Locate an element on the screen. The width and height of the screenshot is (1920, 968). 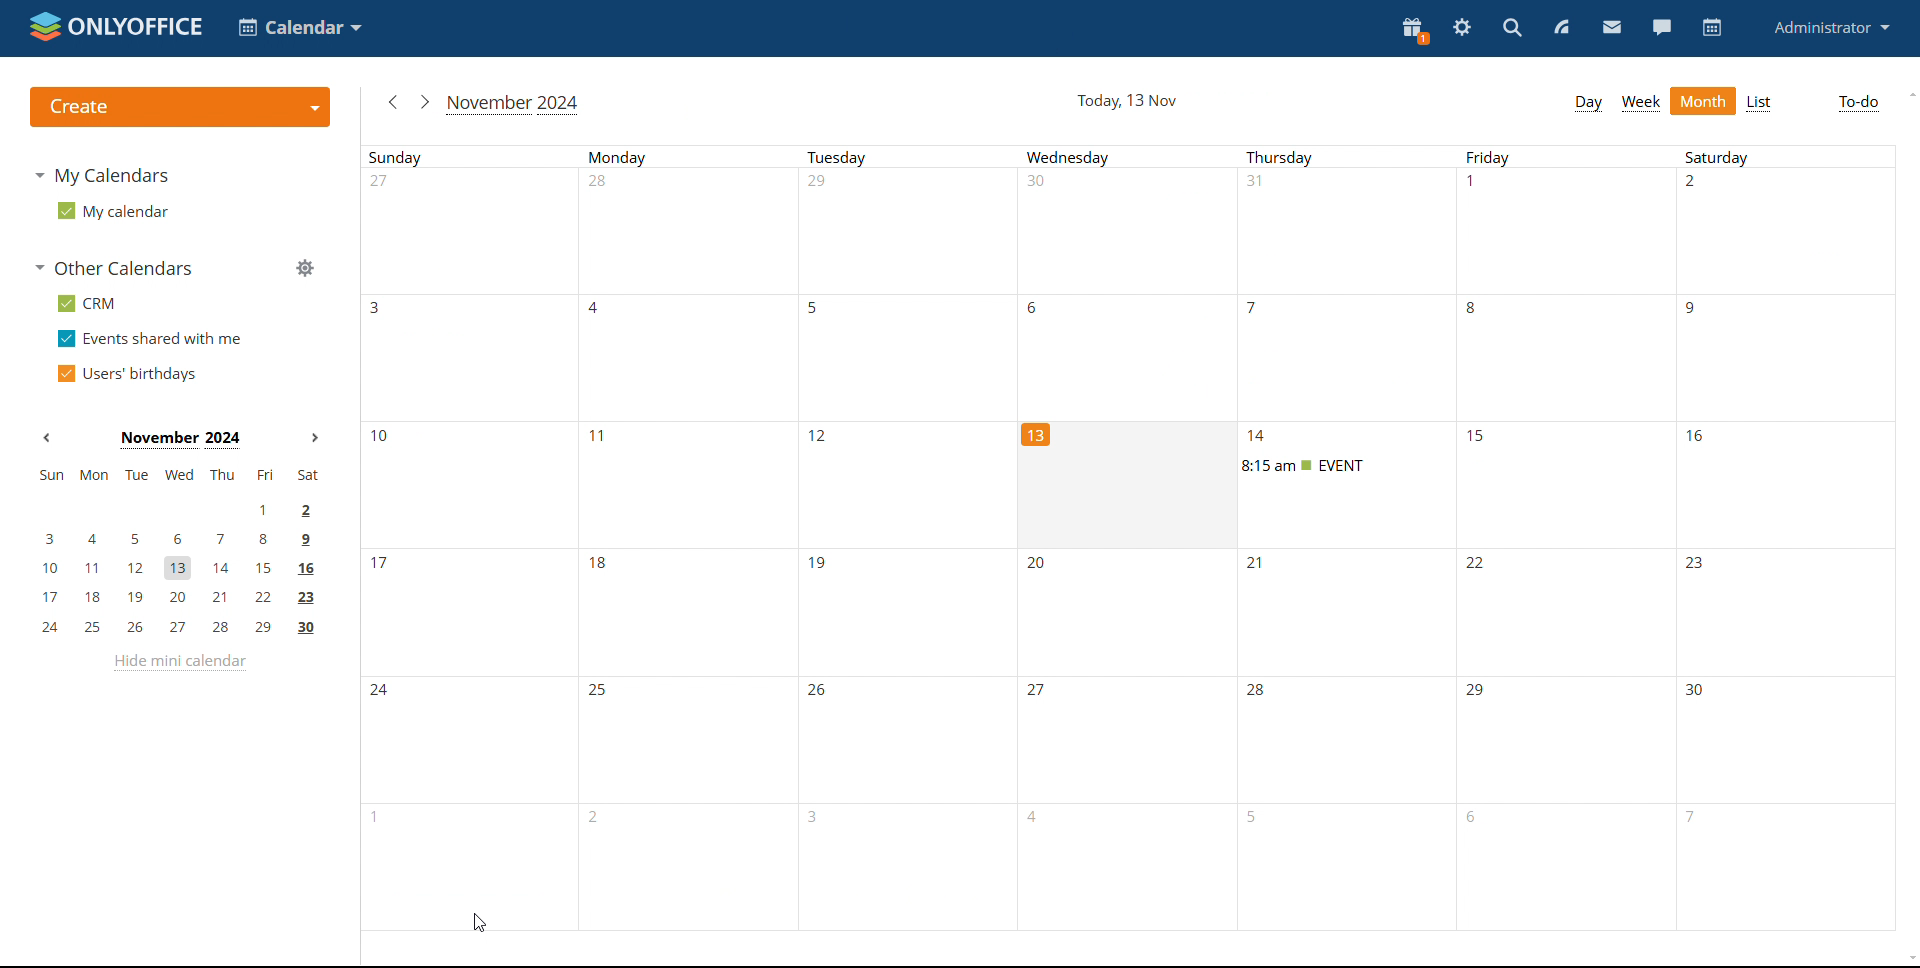
users' birthdays is located at coordinates (125, 373).